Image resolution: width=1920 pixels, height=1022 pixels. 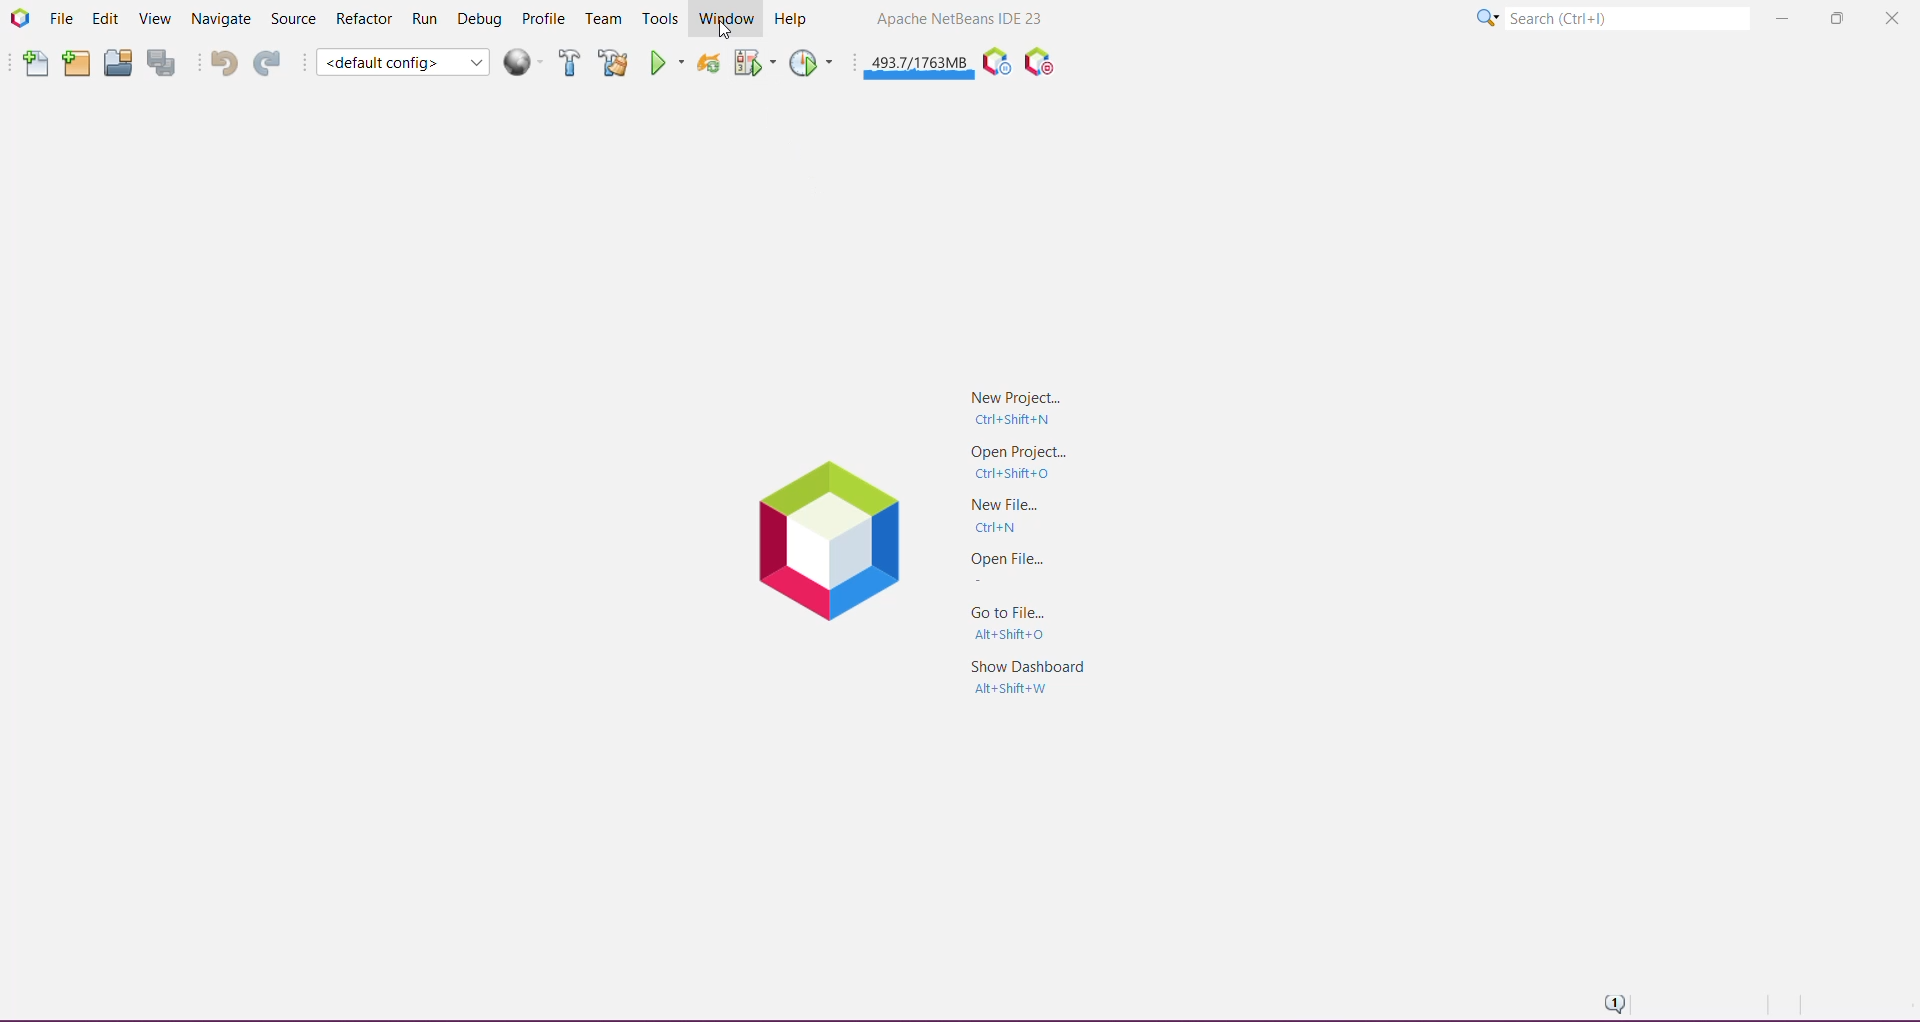 I want to click on cursor, so click(x=726, y=31).